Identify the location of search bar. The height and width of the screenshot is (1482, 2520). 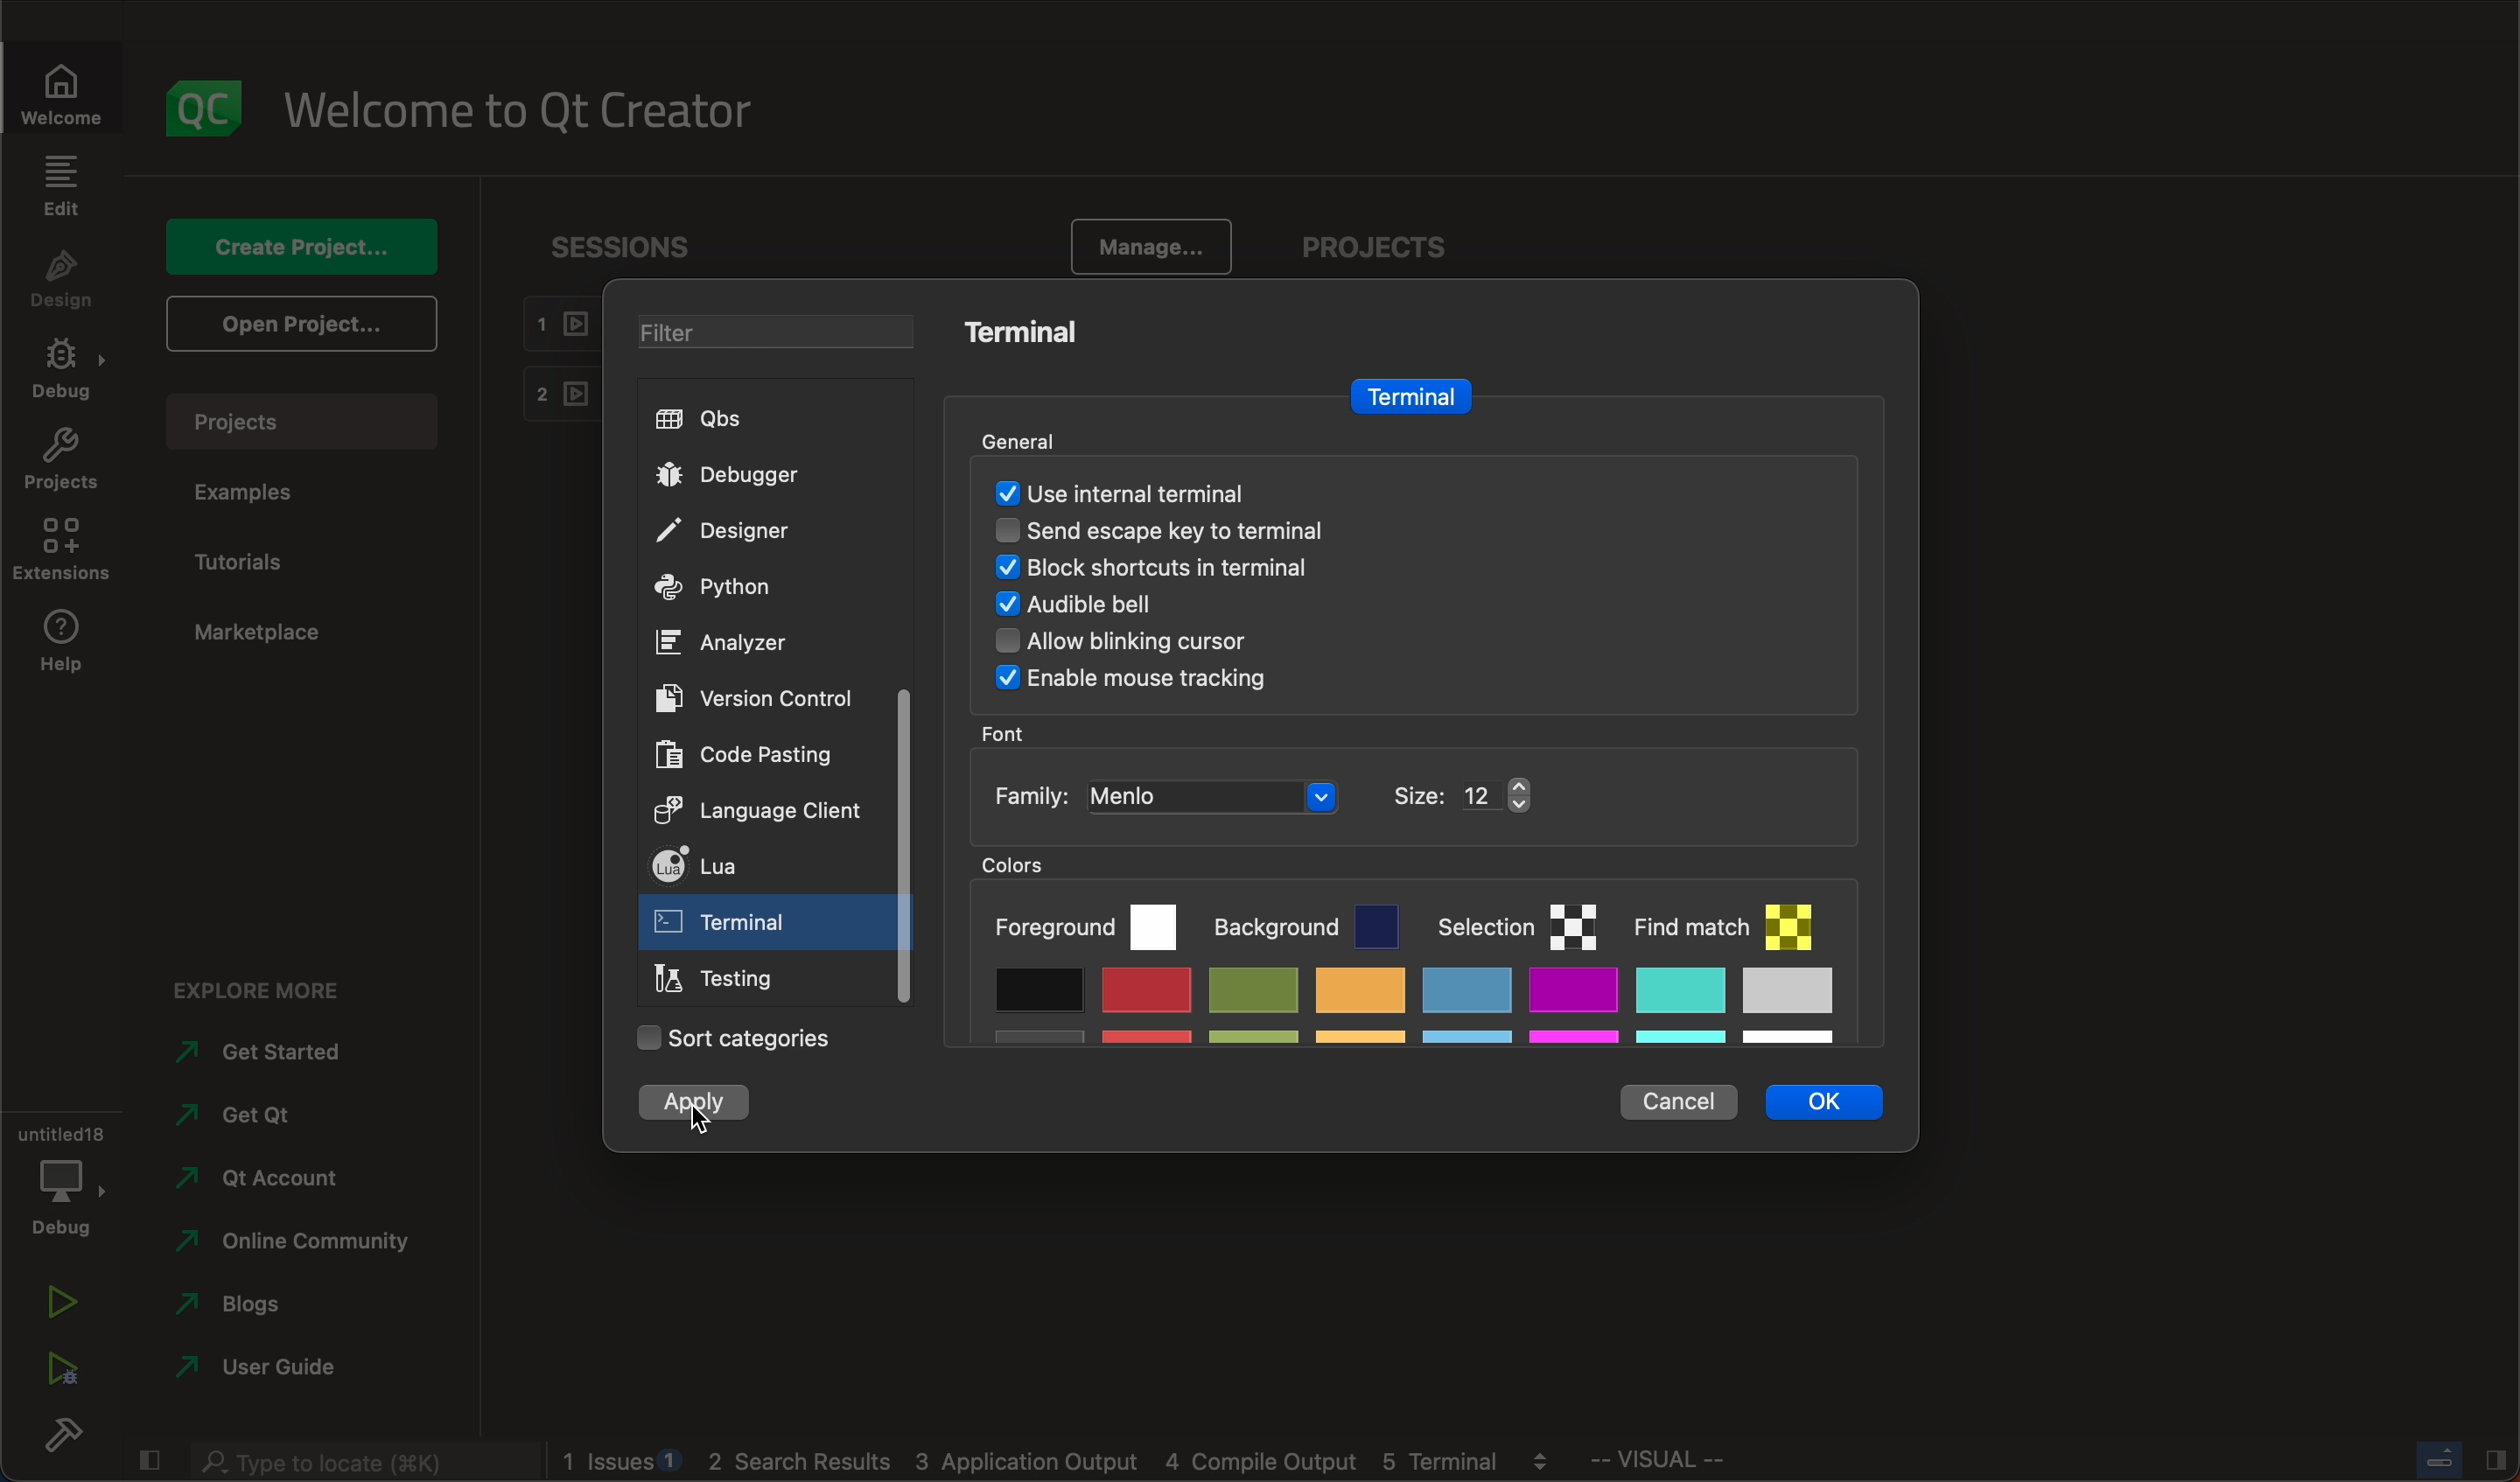
(350, 1460).